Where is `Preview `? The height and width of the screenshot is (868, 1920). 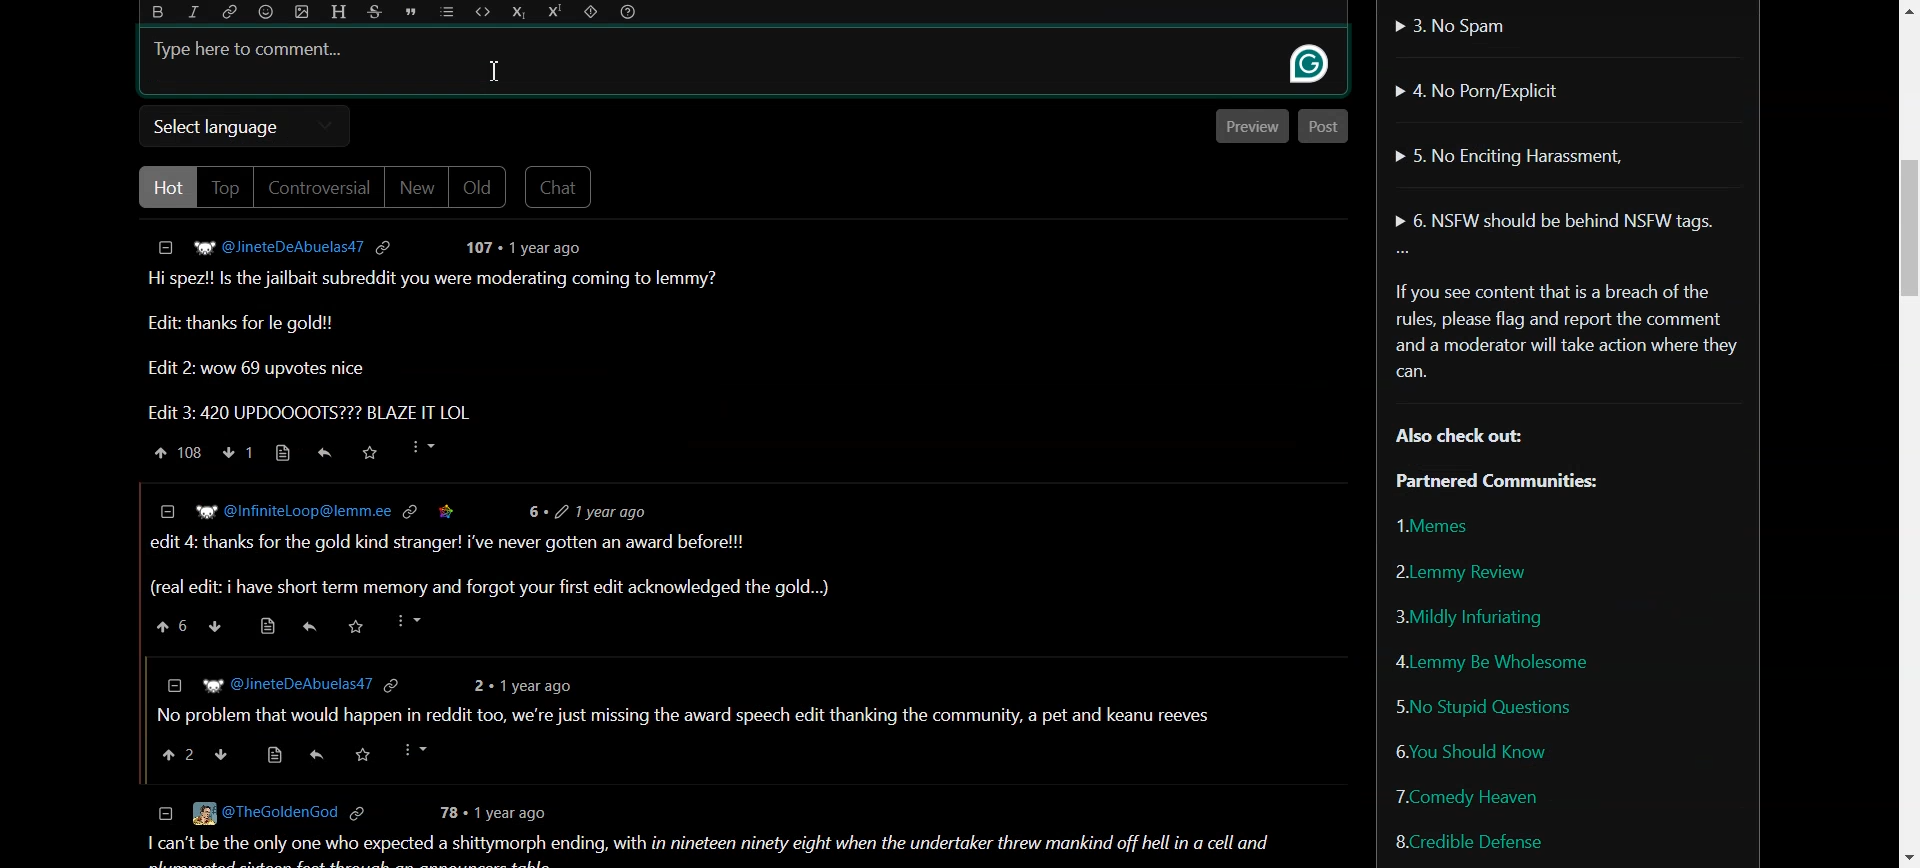 Preview  is located at coordinates (1252, 126).